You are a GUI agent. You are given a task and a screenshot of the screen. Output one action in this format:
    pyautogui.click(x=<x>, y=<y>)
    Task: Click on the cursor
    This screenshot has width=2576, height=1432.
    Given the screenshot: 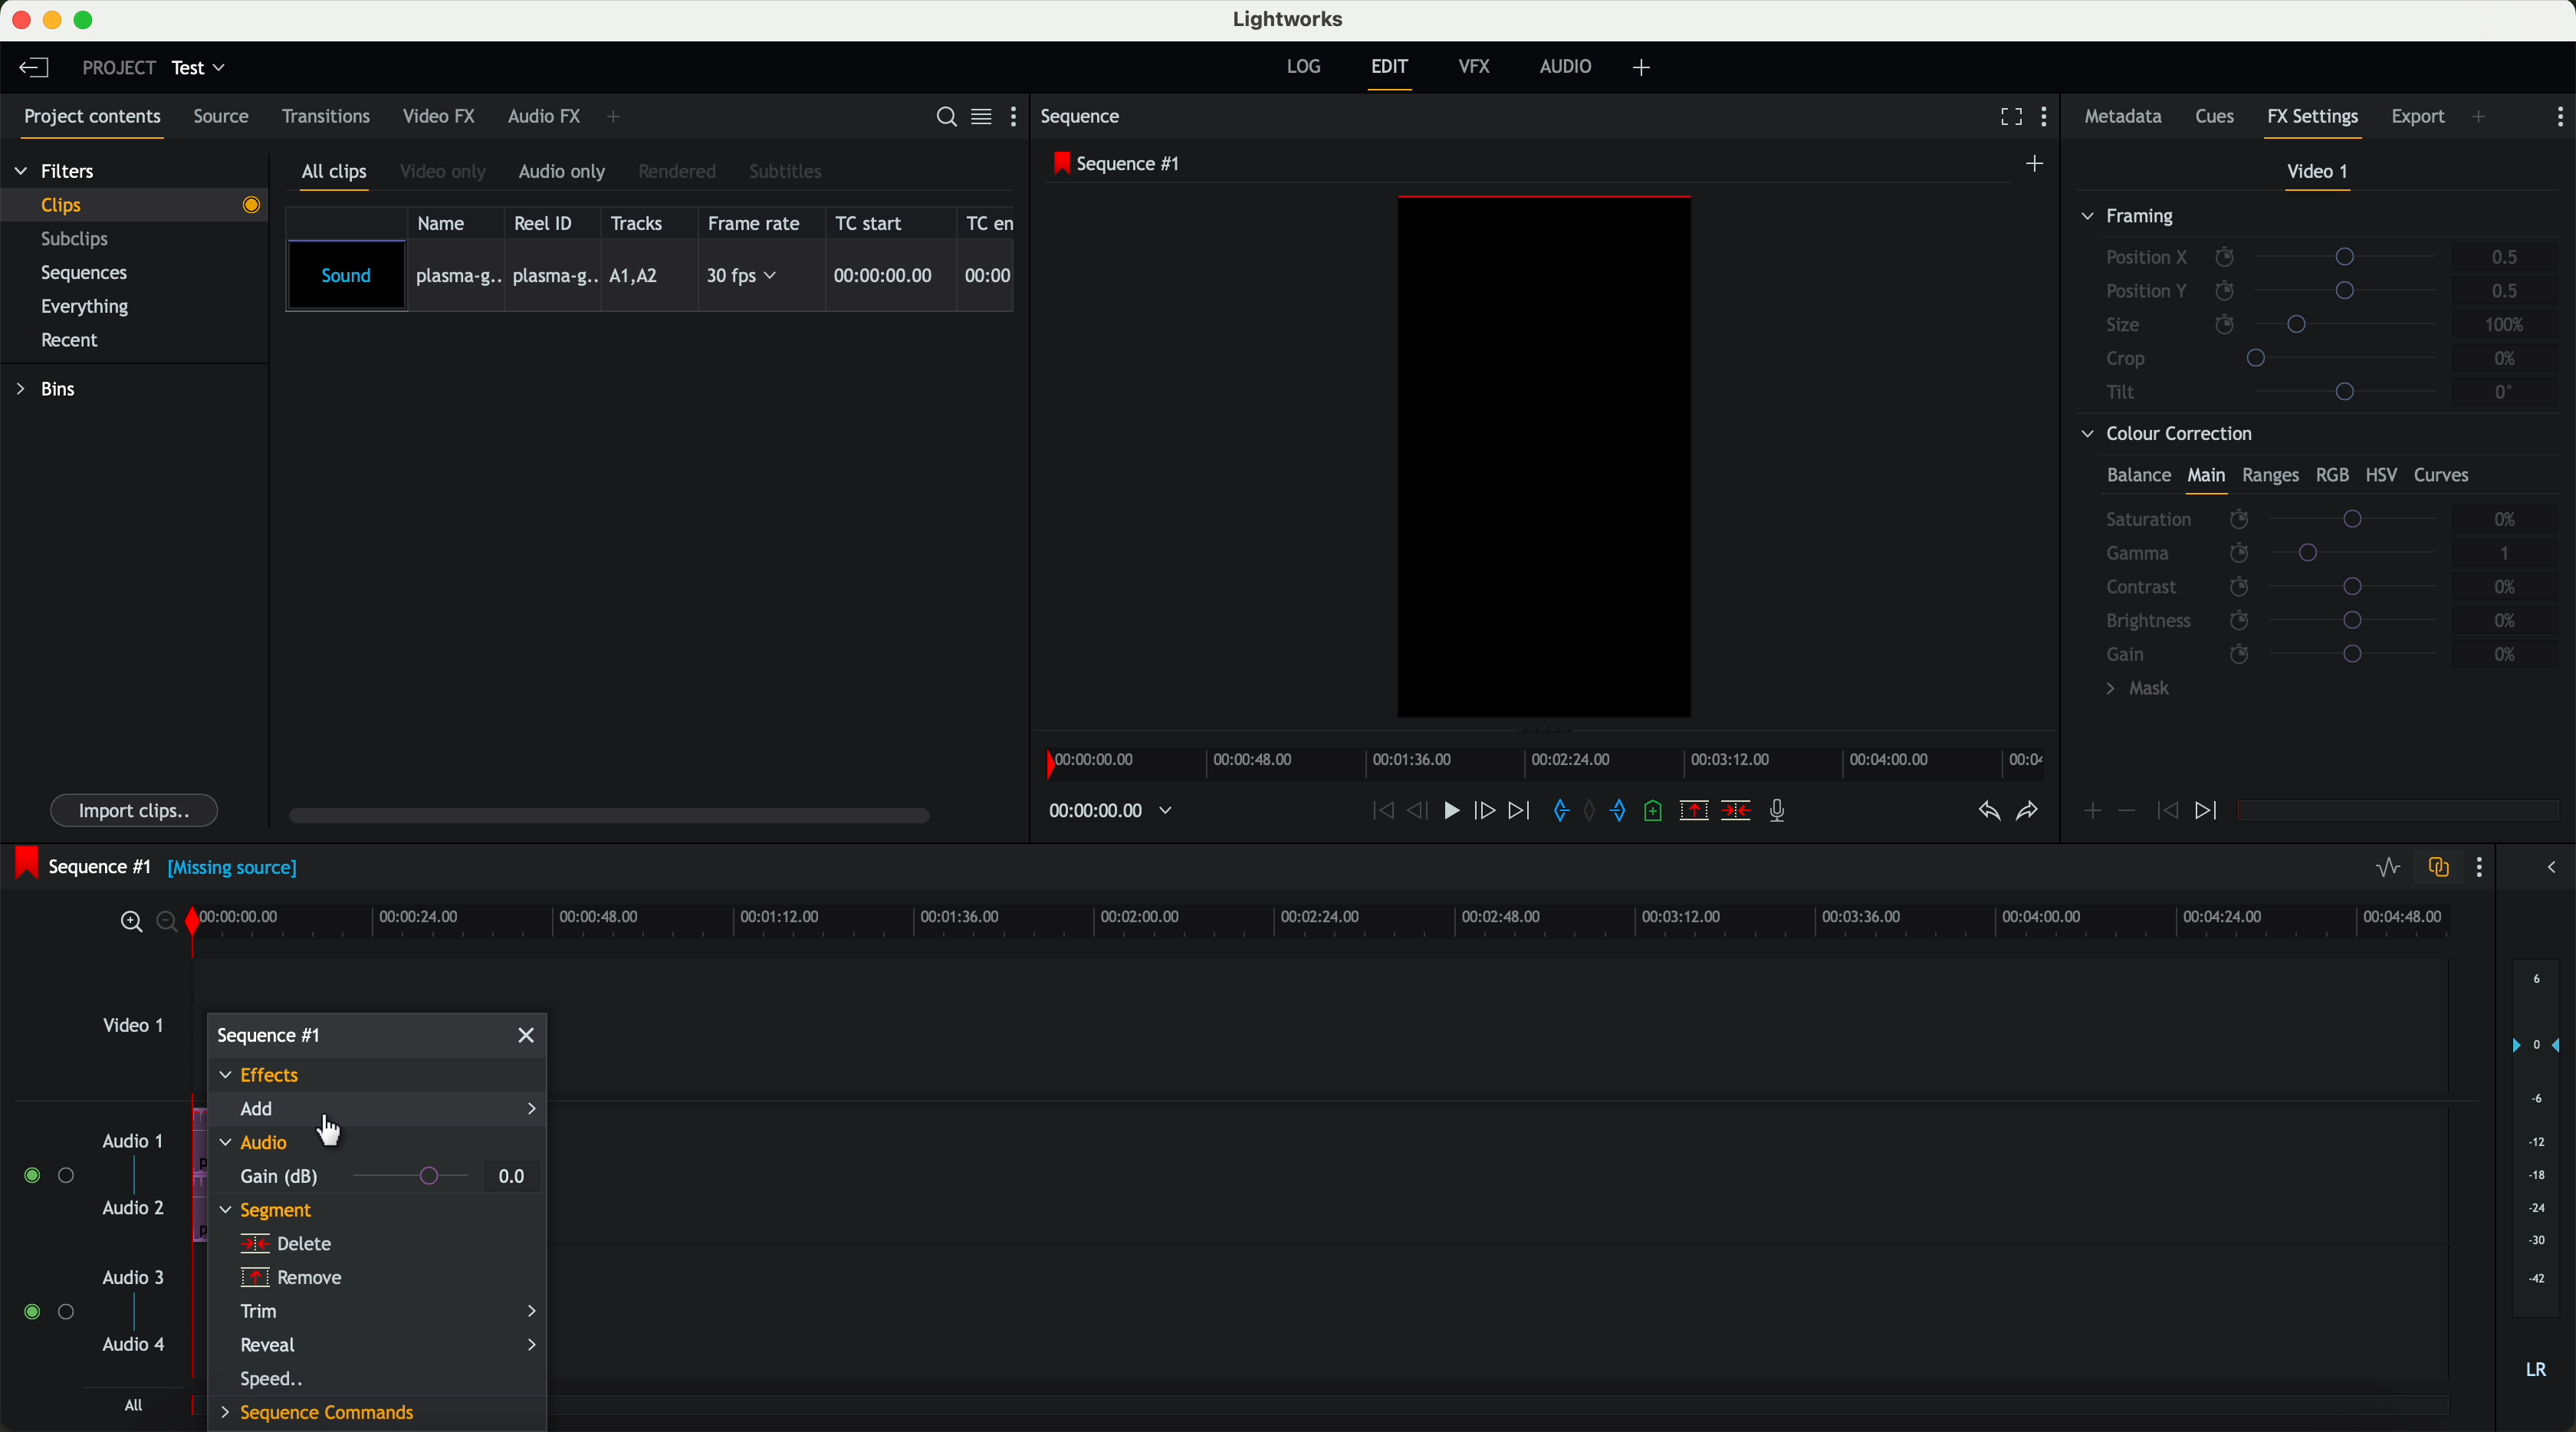 What is the action you would take?
    pyautogui.click(x=331, y=1134)
    